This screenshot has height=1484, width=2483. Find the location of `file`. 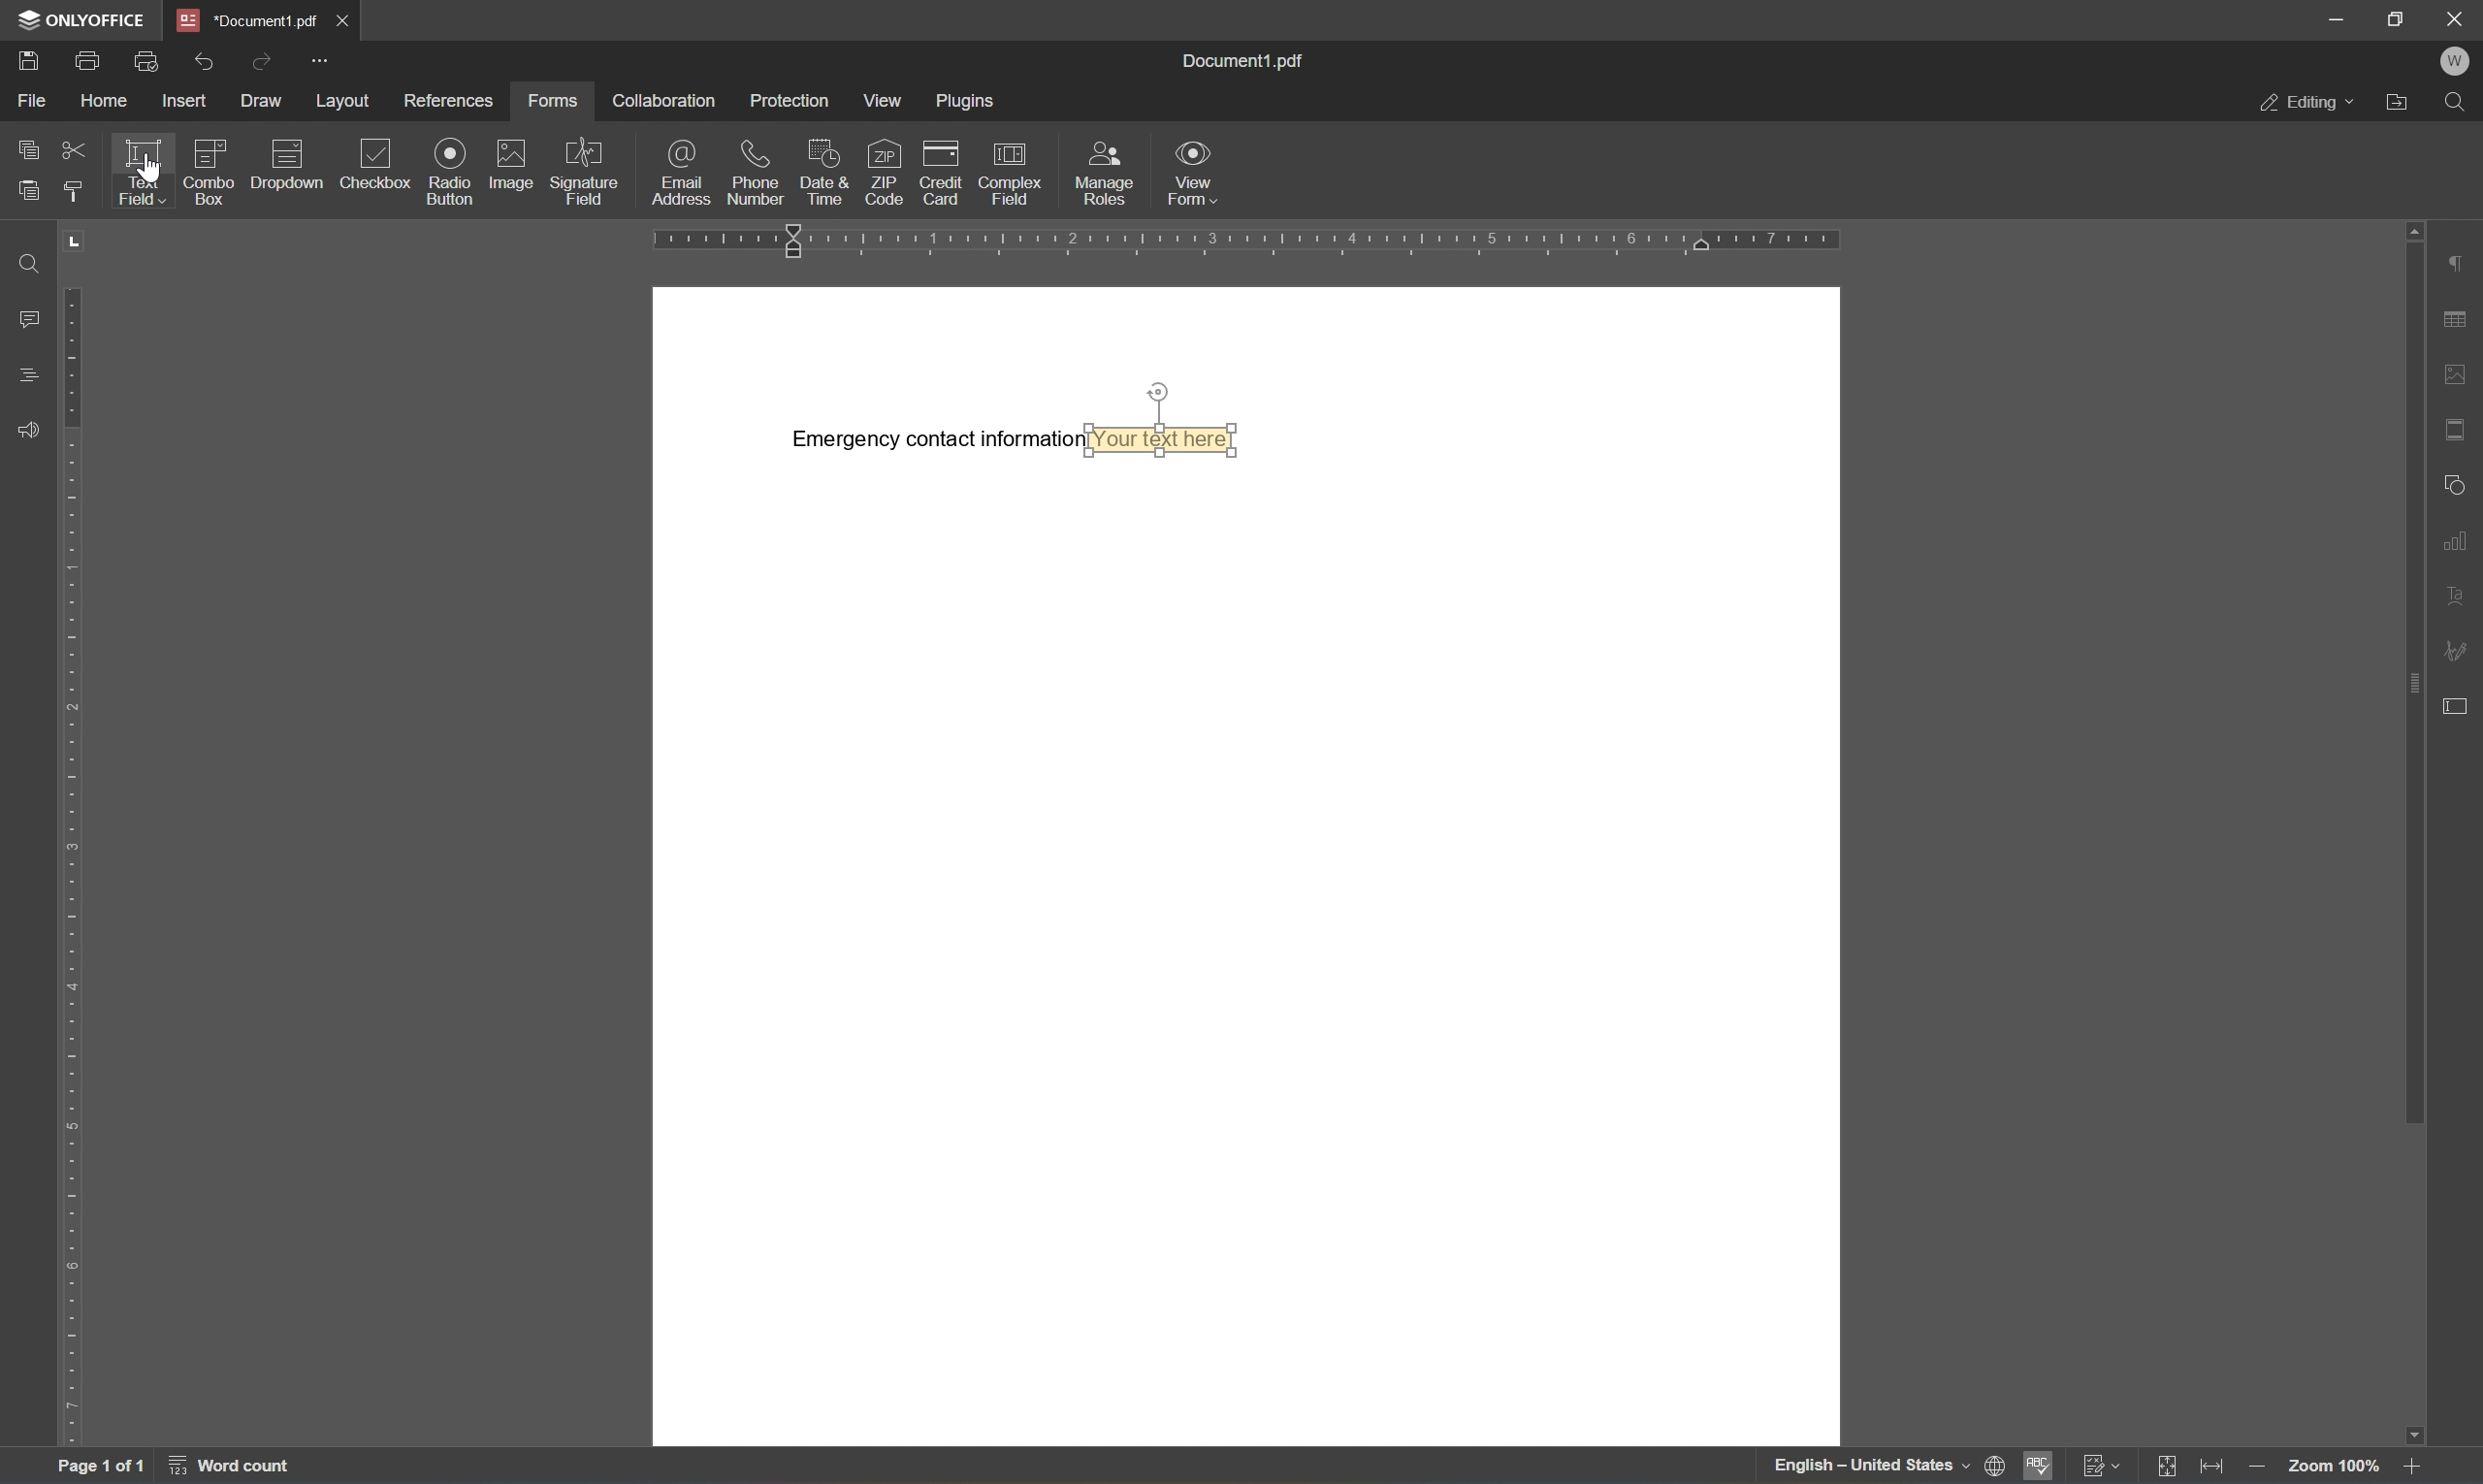

file is located at coordinates (32, 100).